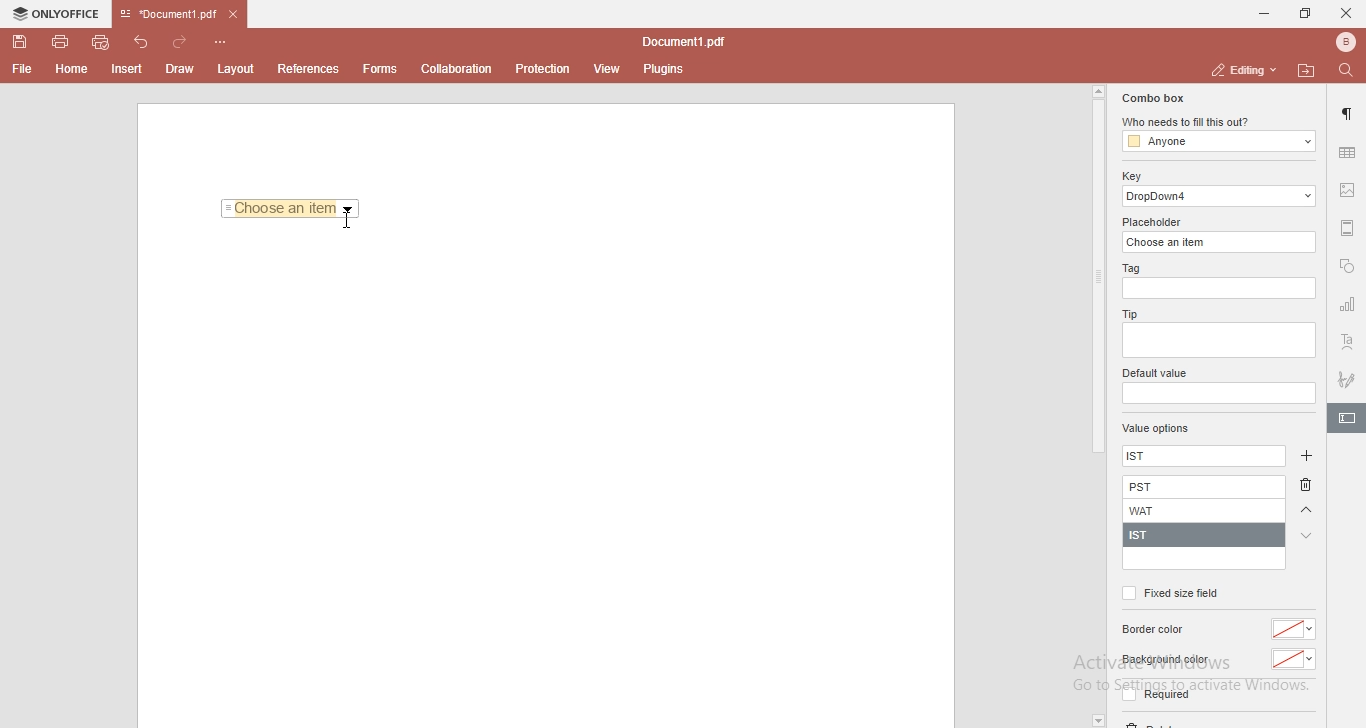  What do you see at coordinates (1221, 241) in the screenshot?
I see `choose an item` at bounding box center [1221, 241].